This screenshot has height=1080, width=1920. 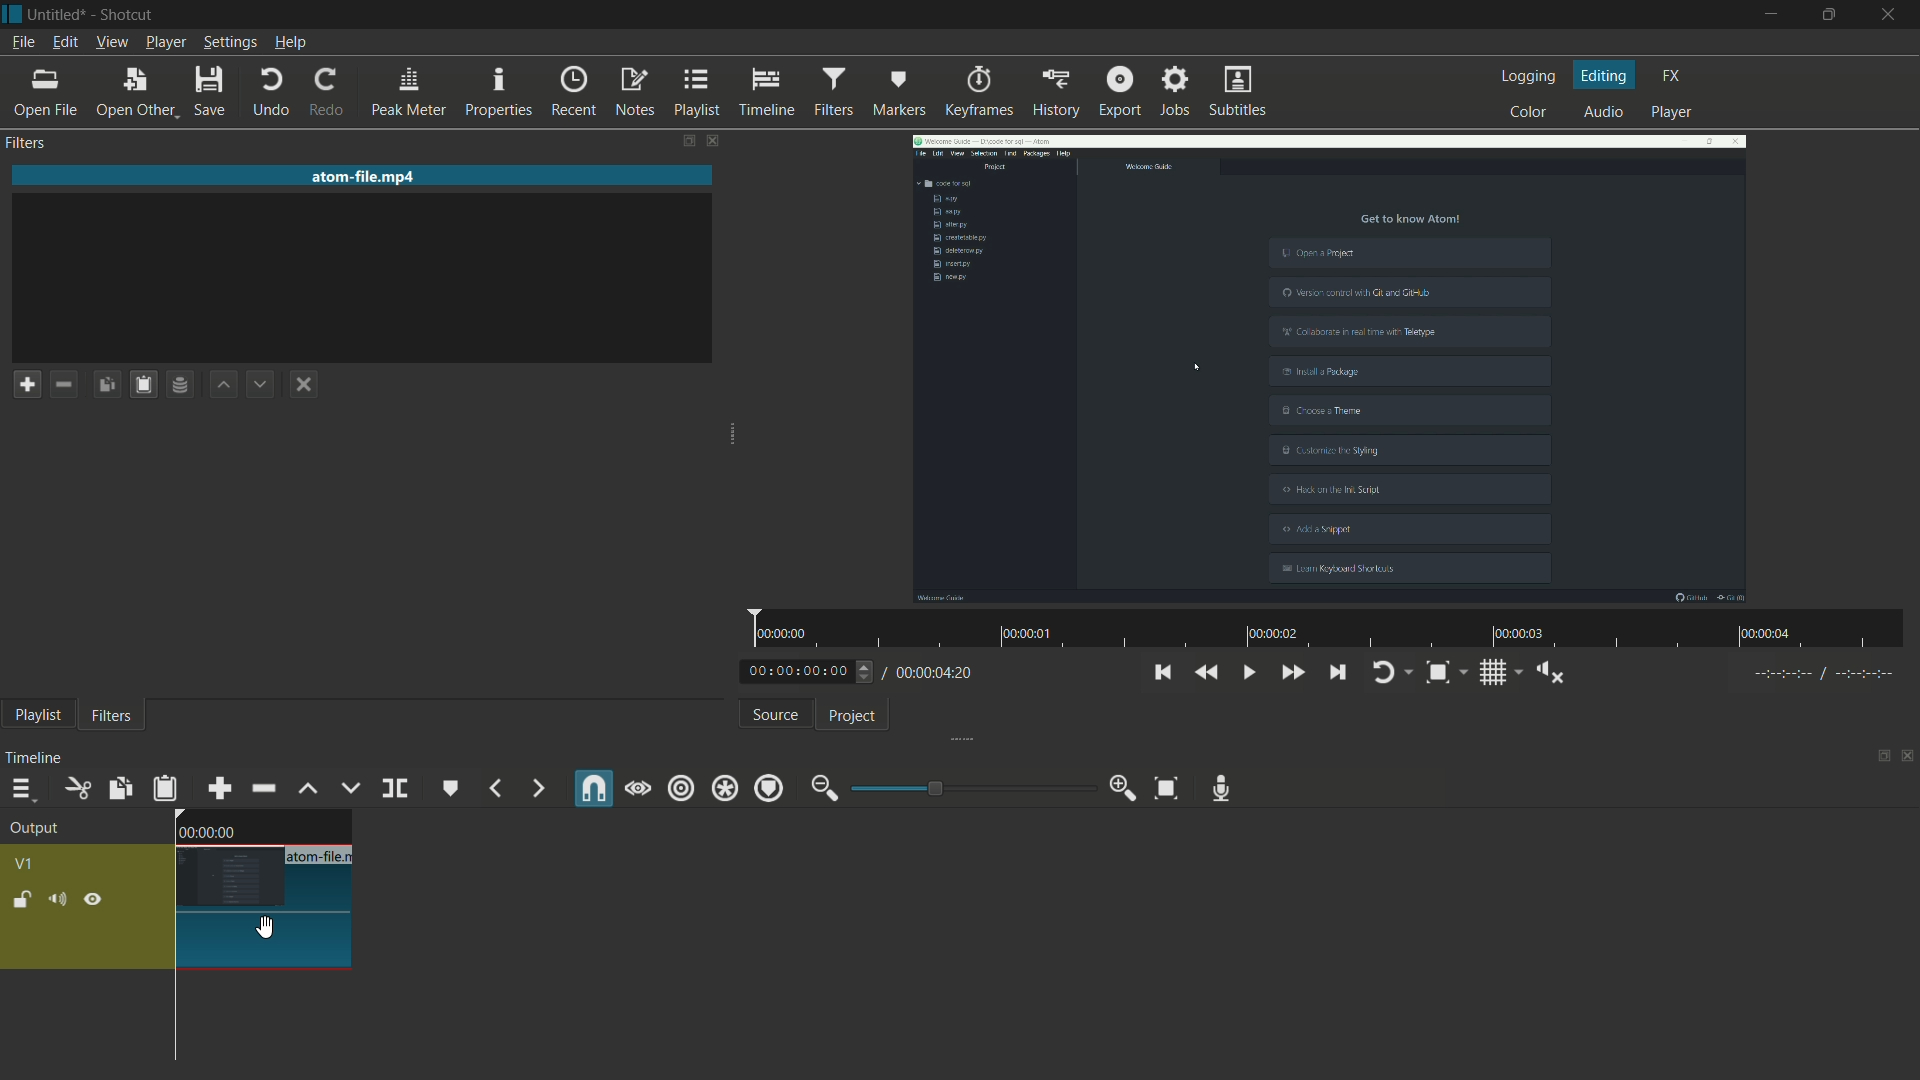 What do you see at coordinates (262, 786) in the screenshot?
I see `ripple delete` at bounding box center [262, 786].